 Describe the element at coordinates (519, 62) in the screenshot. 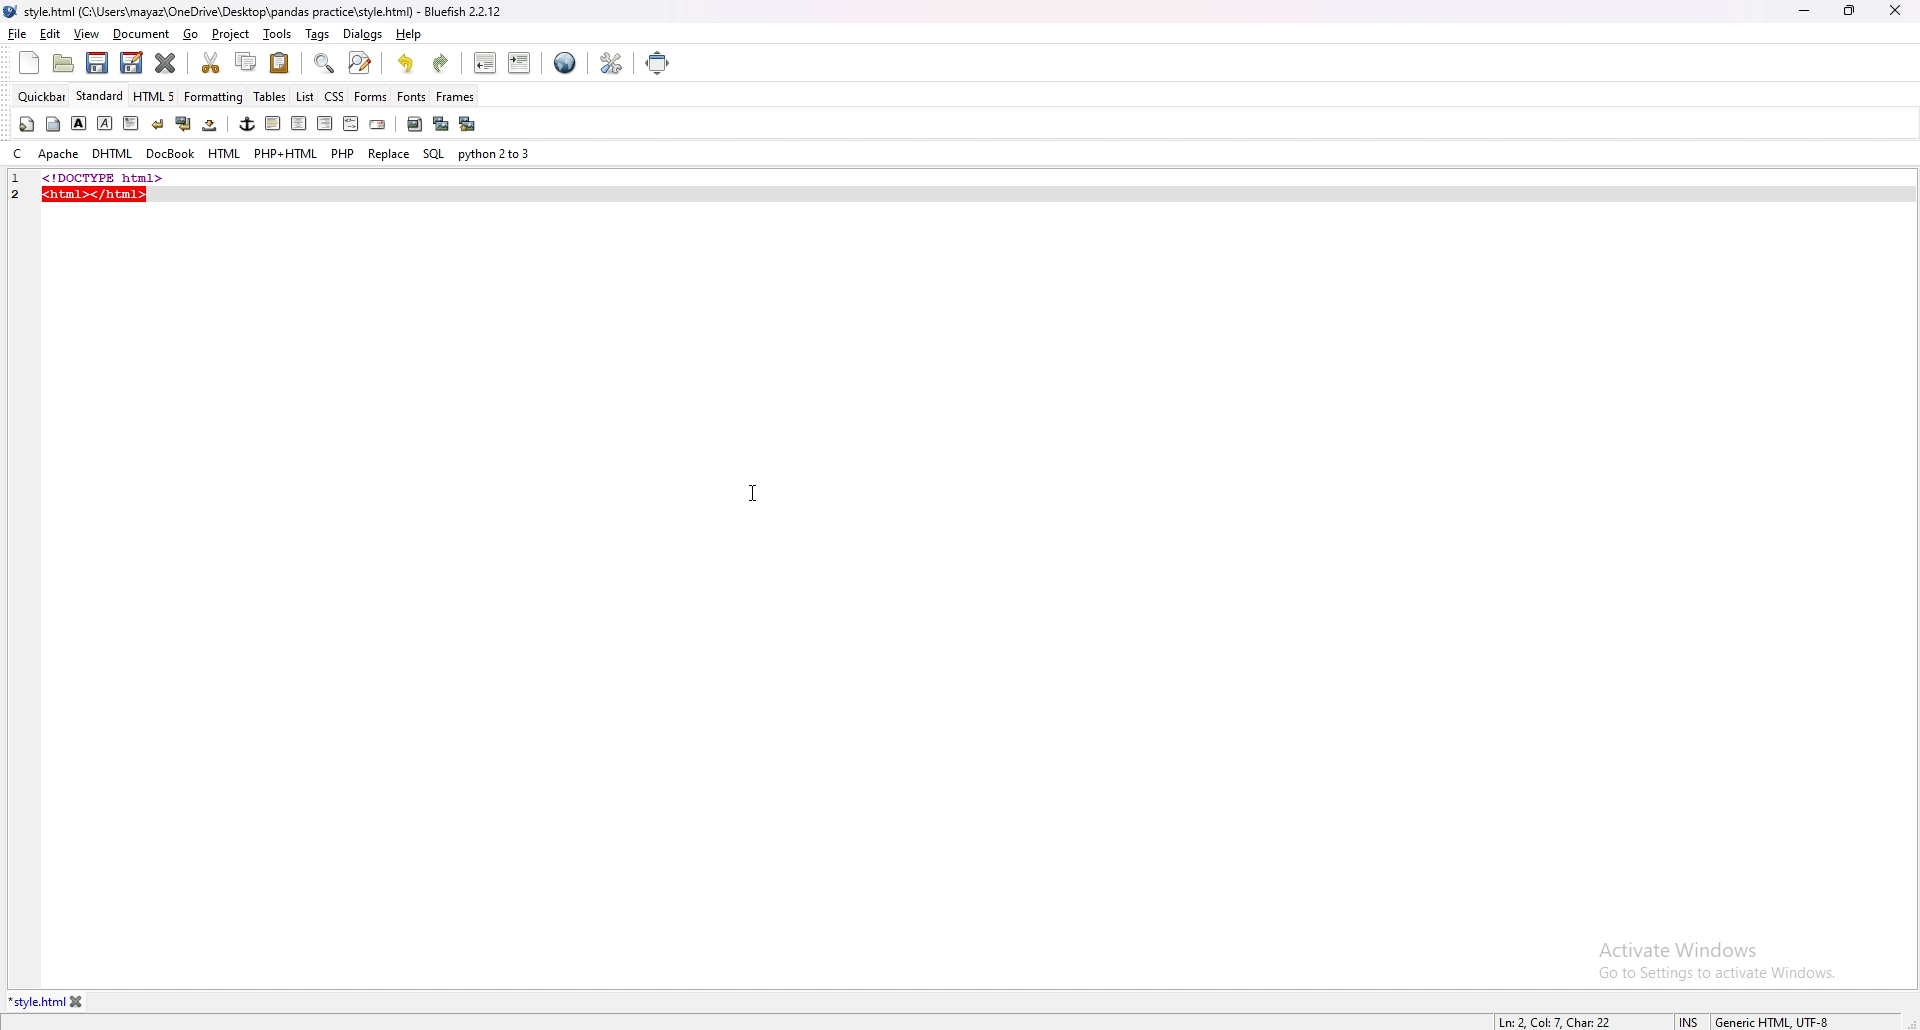

I see `indent` at that location.